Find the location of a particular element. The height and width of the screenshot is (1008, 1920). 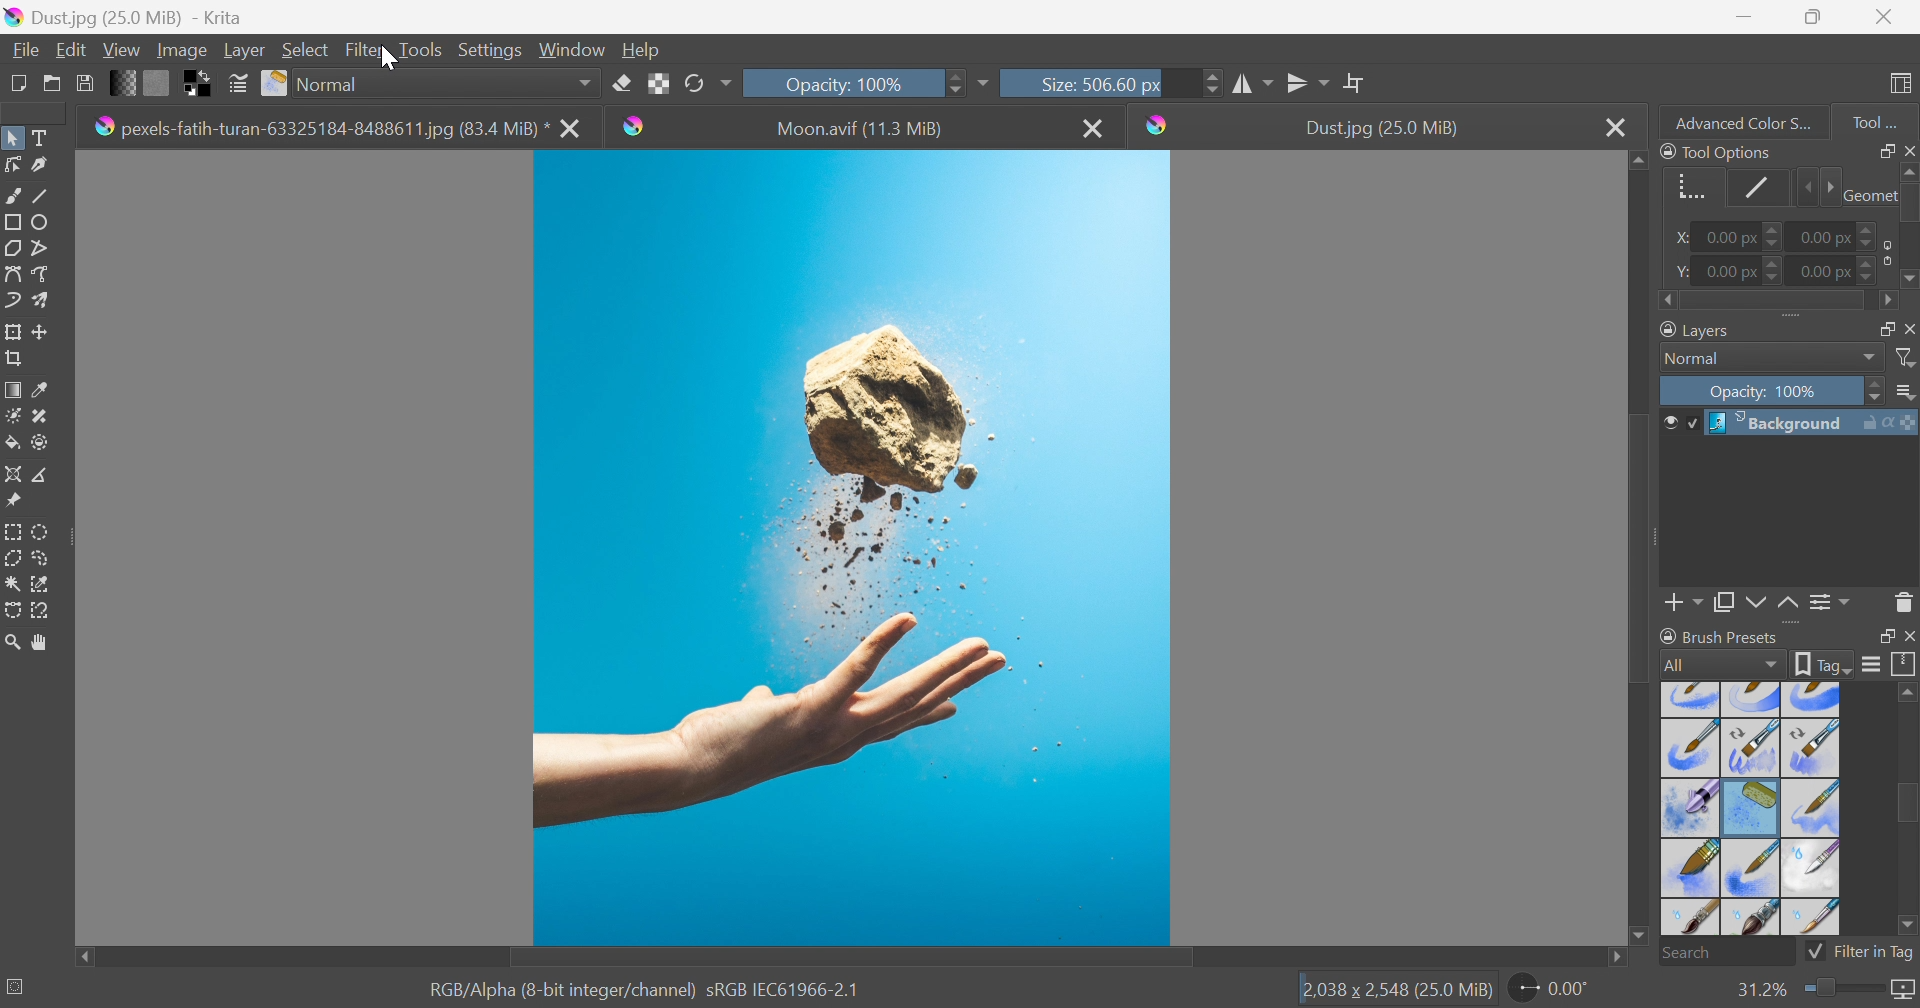

Crop the image to an area is located at coordinates (16, 361).